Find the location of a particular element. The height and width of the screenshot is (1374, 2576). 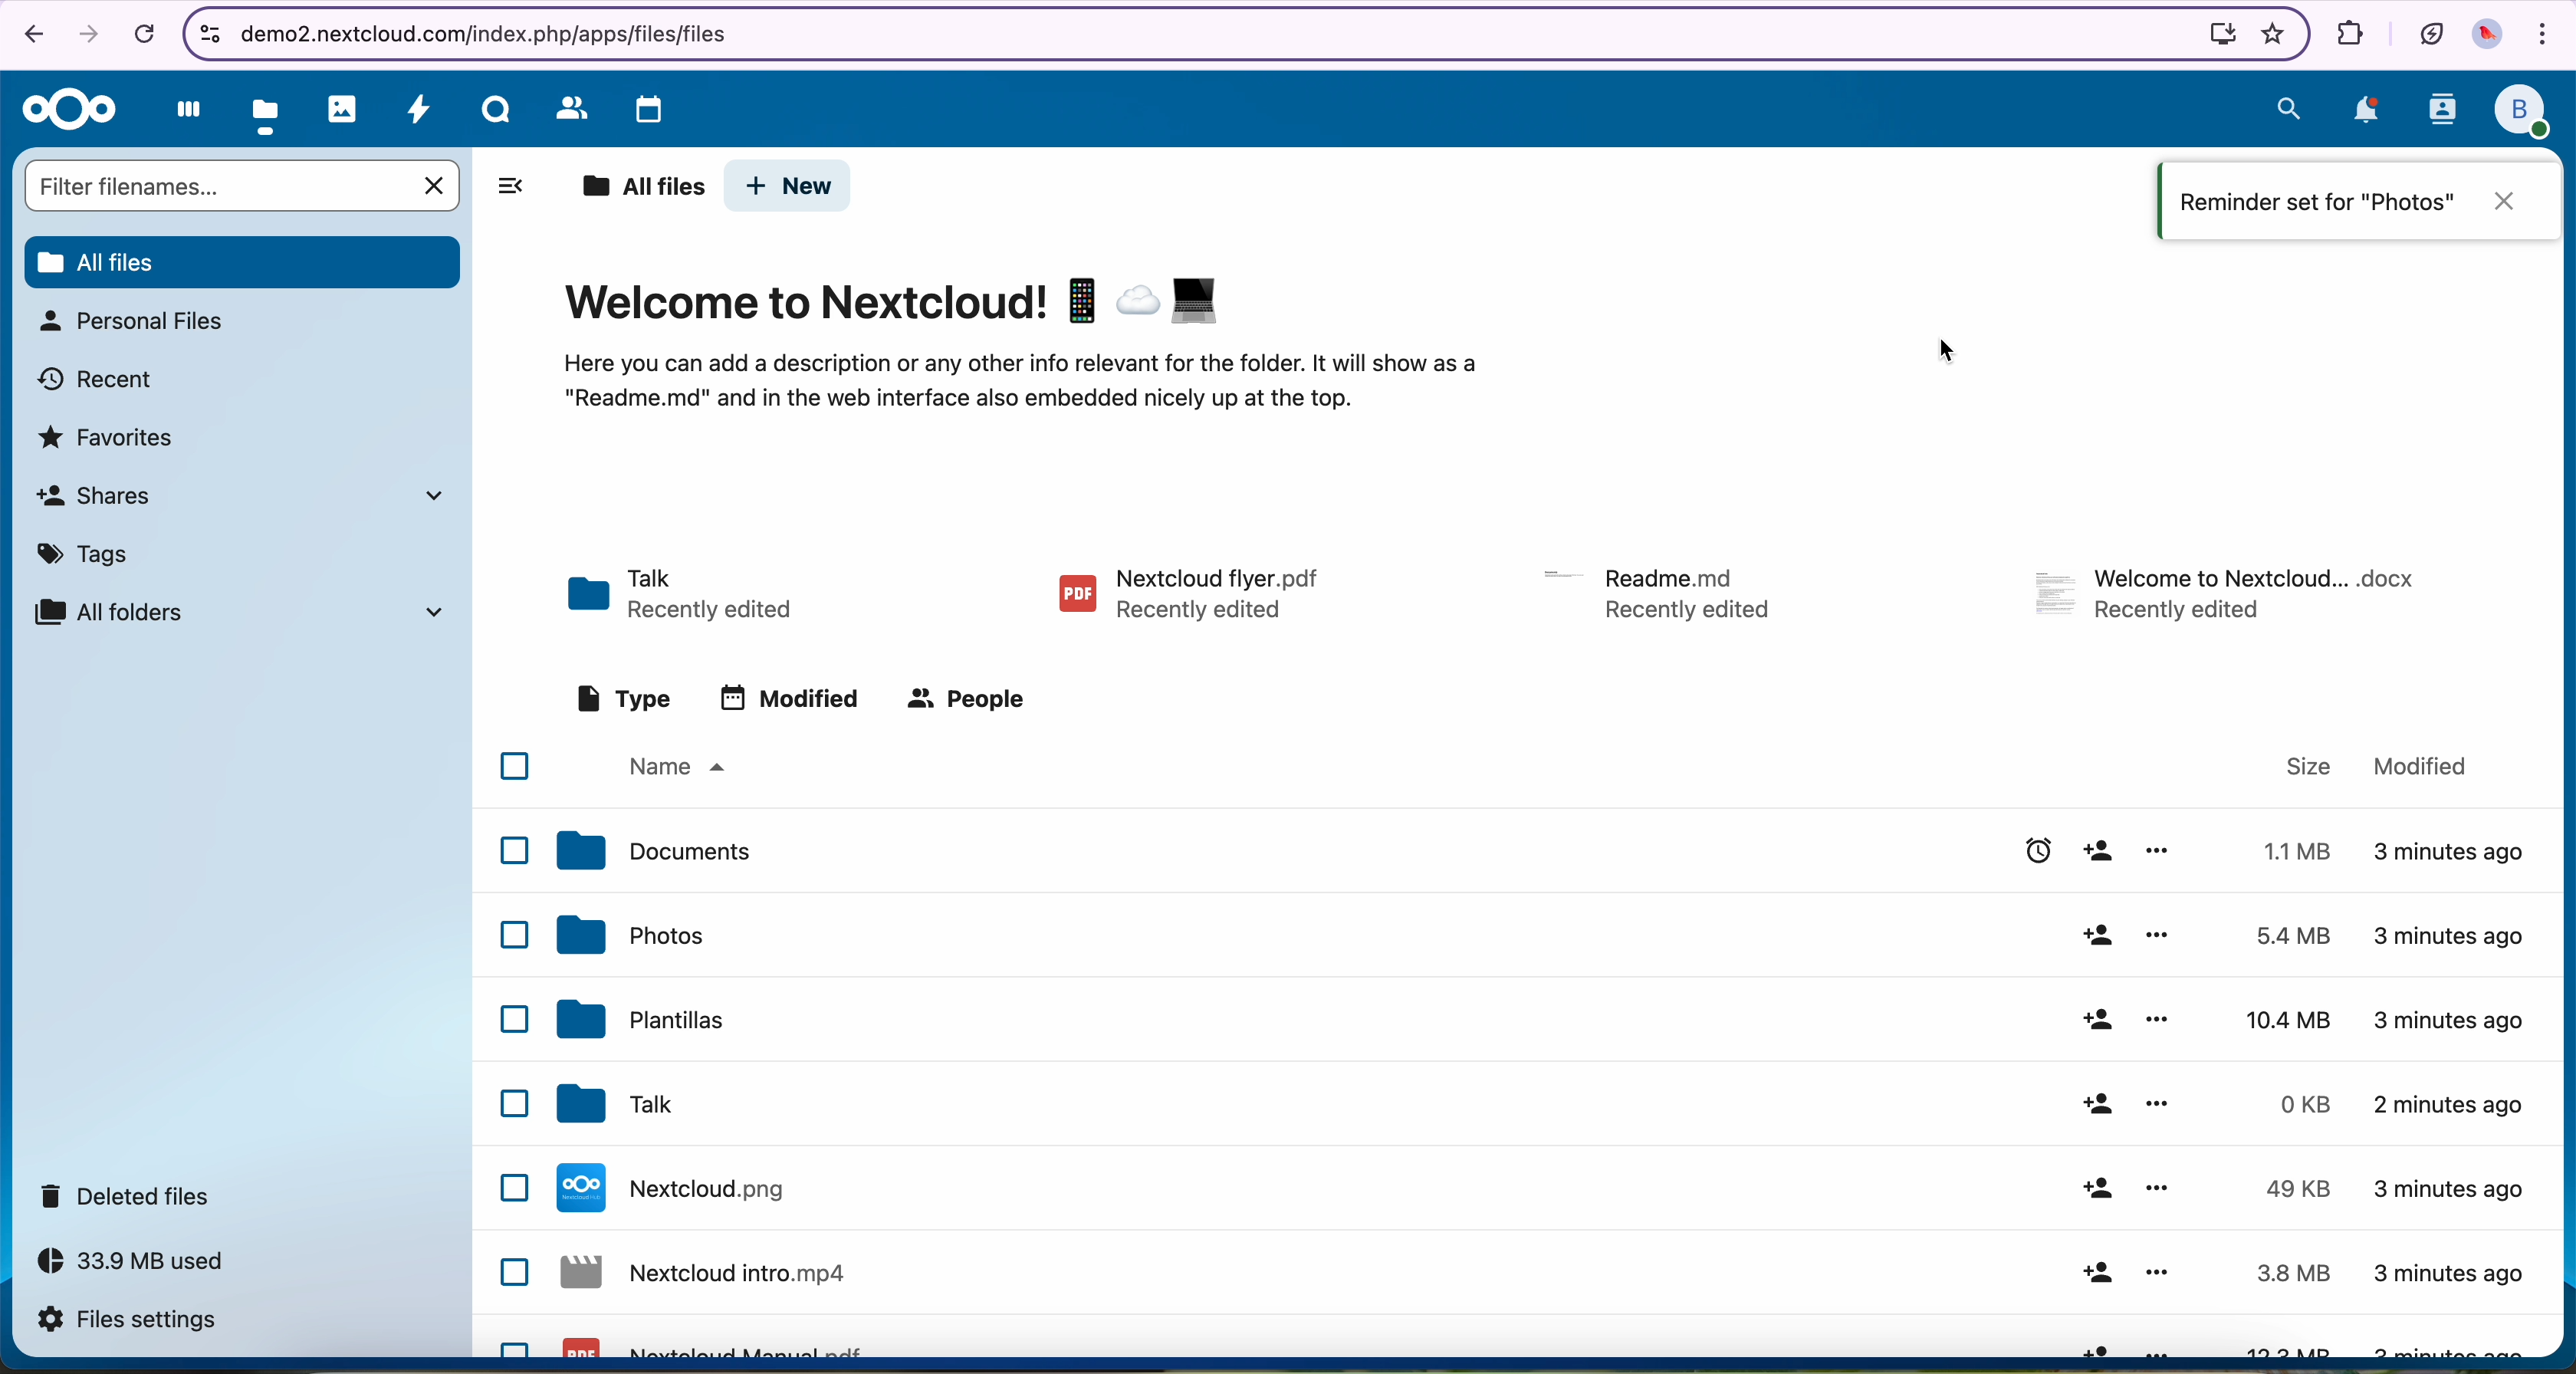

customize and control Google Chrome is located at coordinates (2545, 37).